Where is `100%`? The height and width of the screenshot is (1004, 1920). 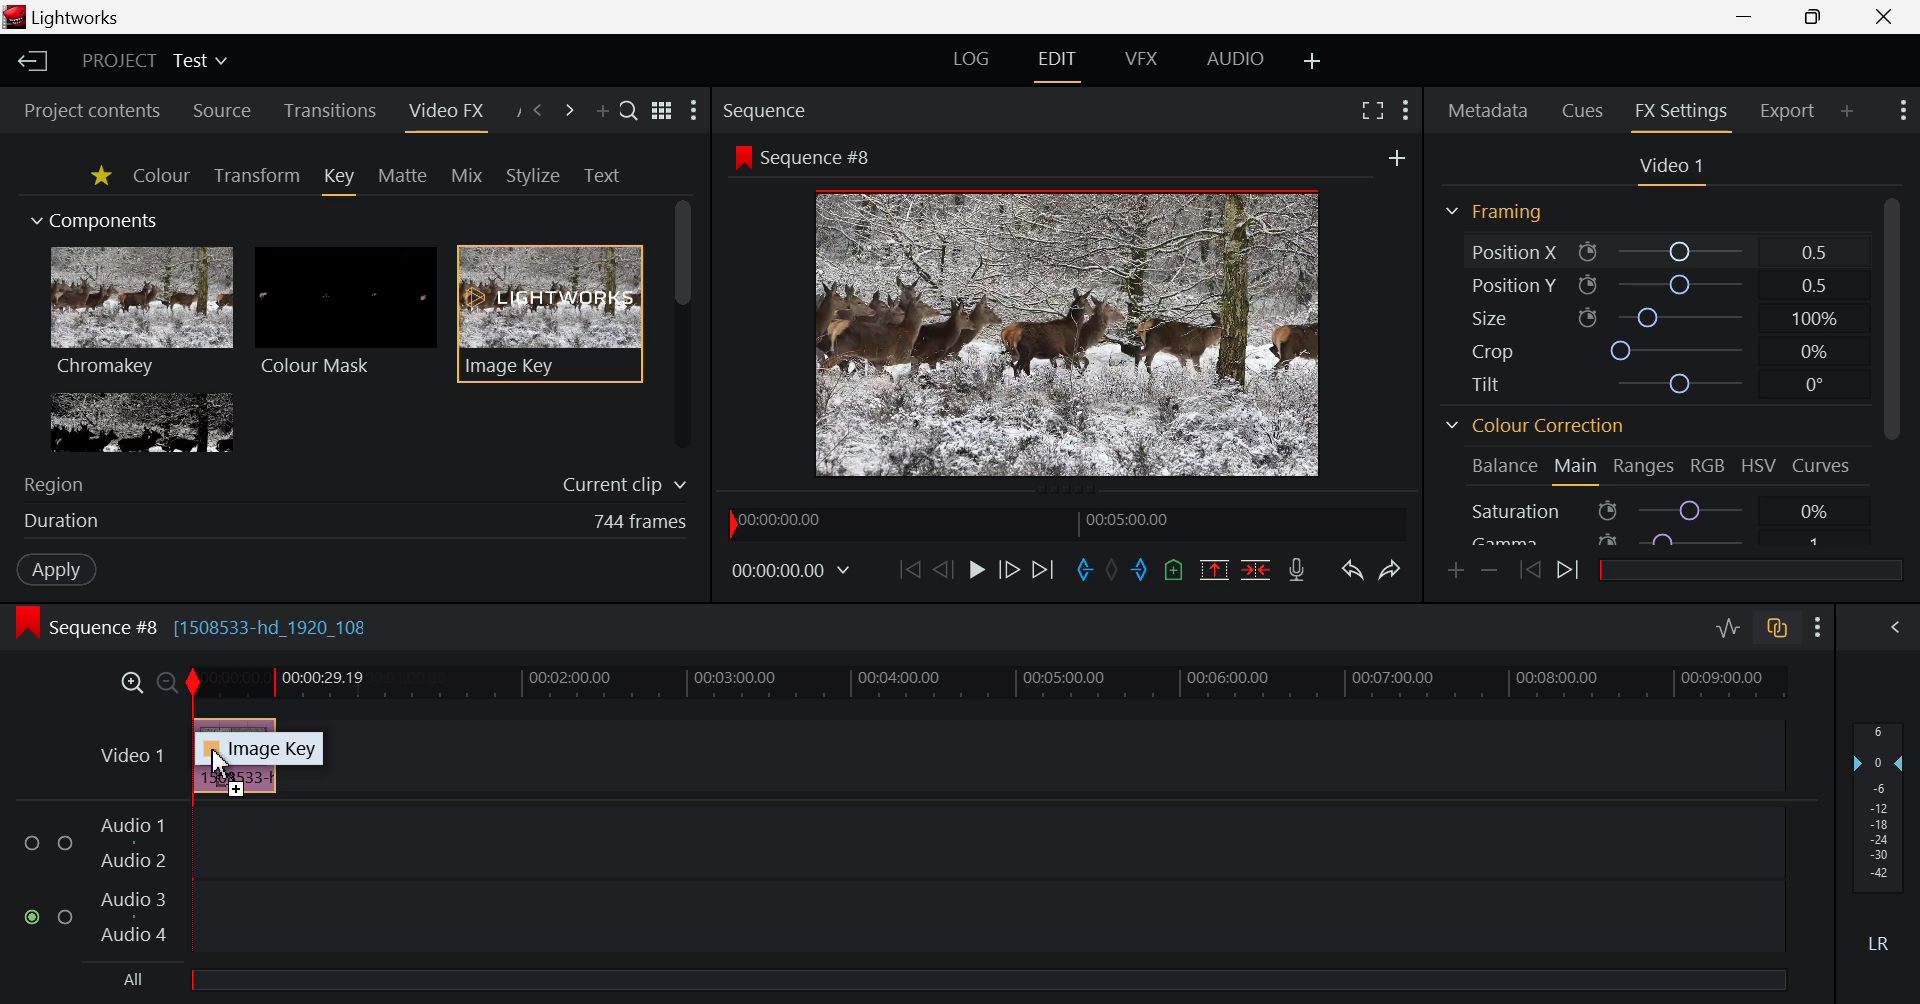
100% is located at coordinates (1816, 320).